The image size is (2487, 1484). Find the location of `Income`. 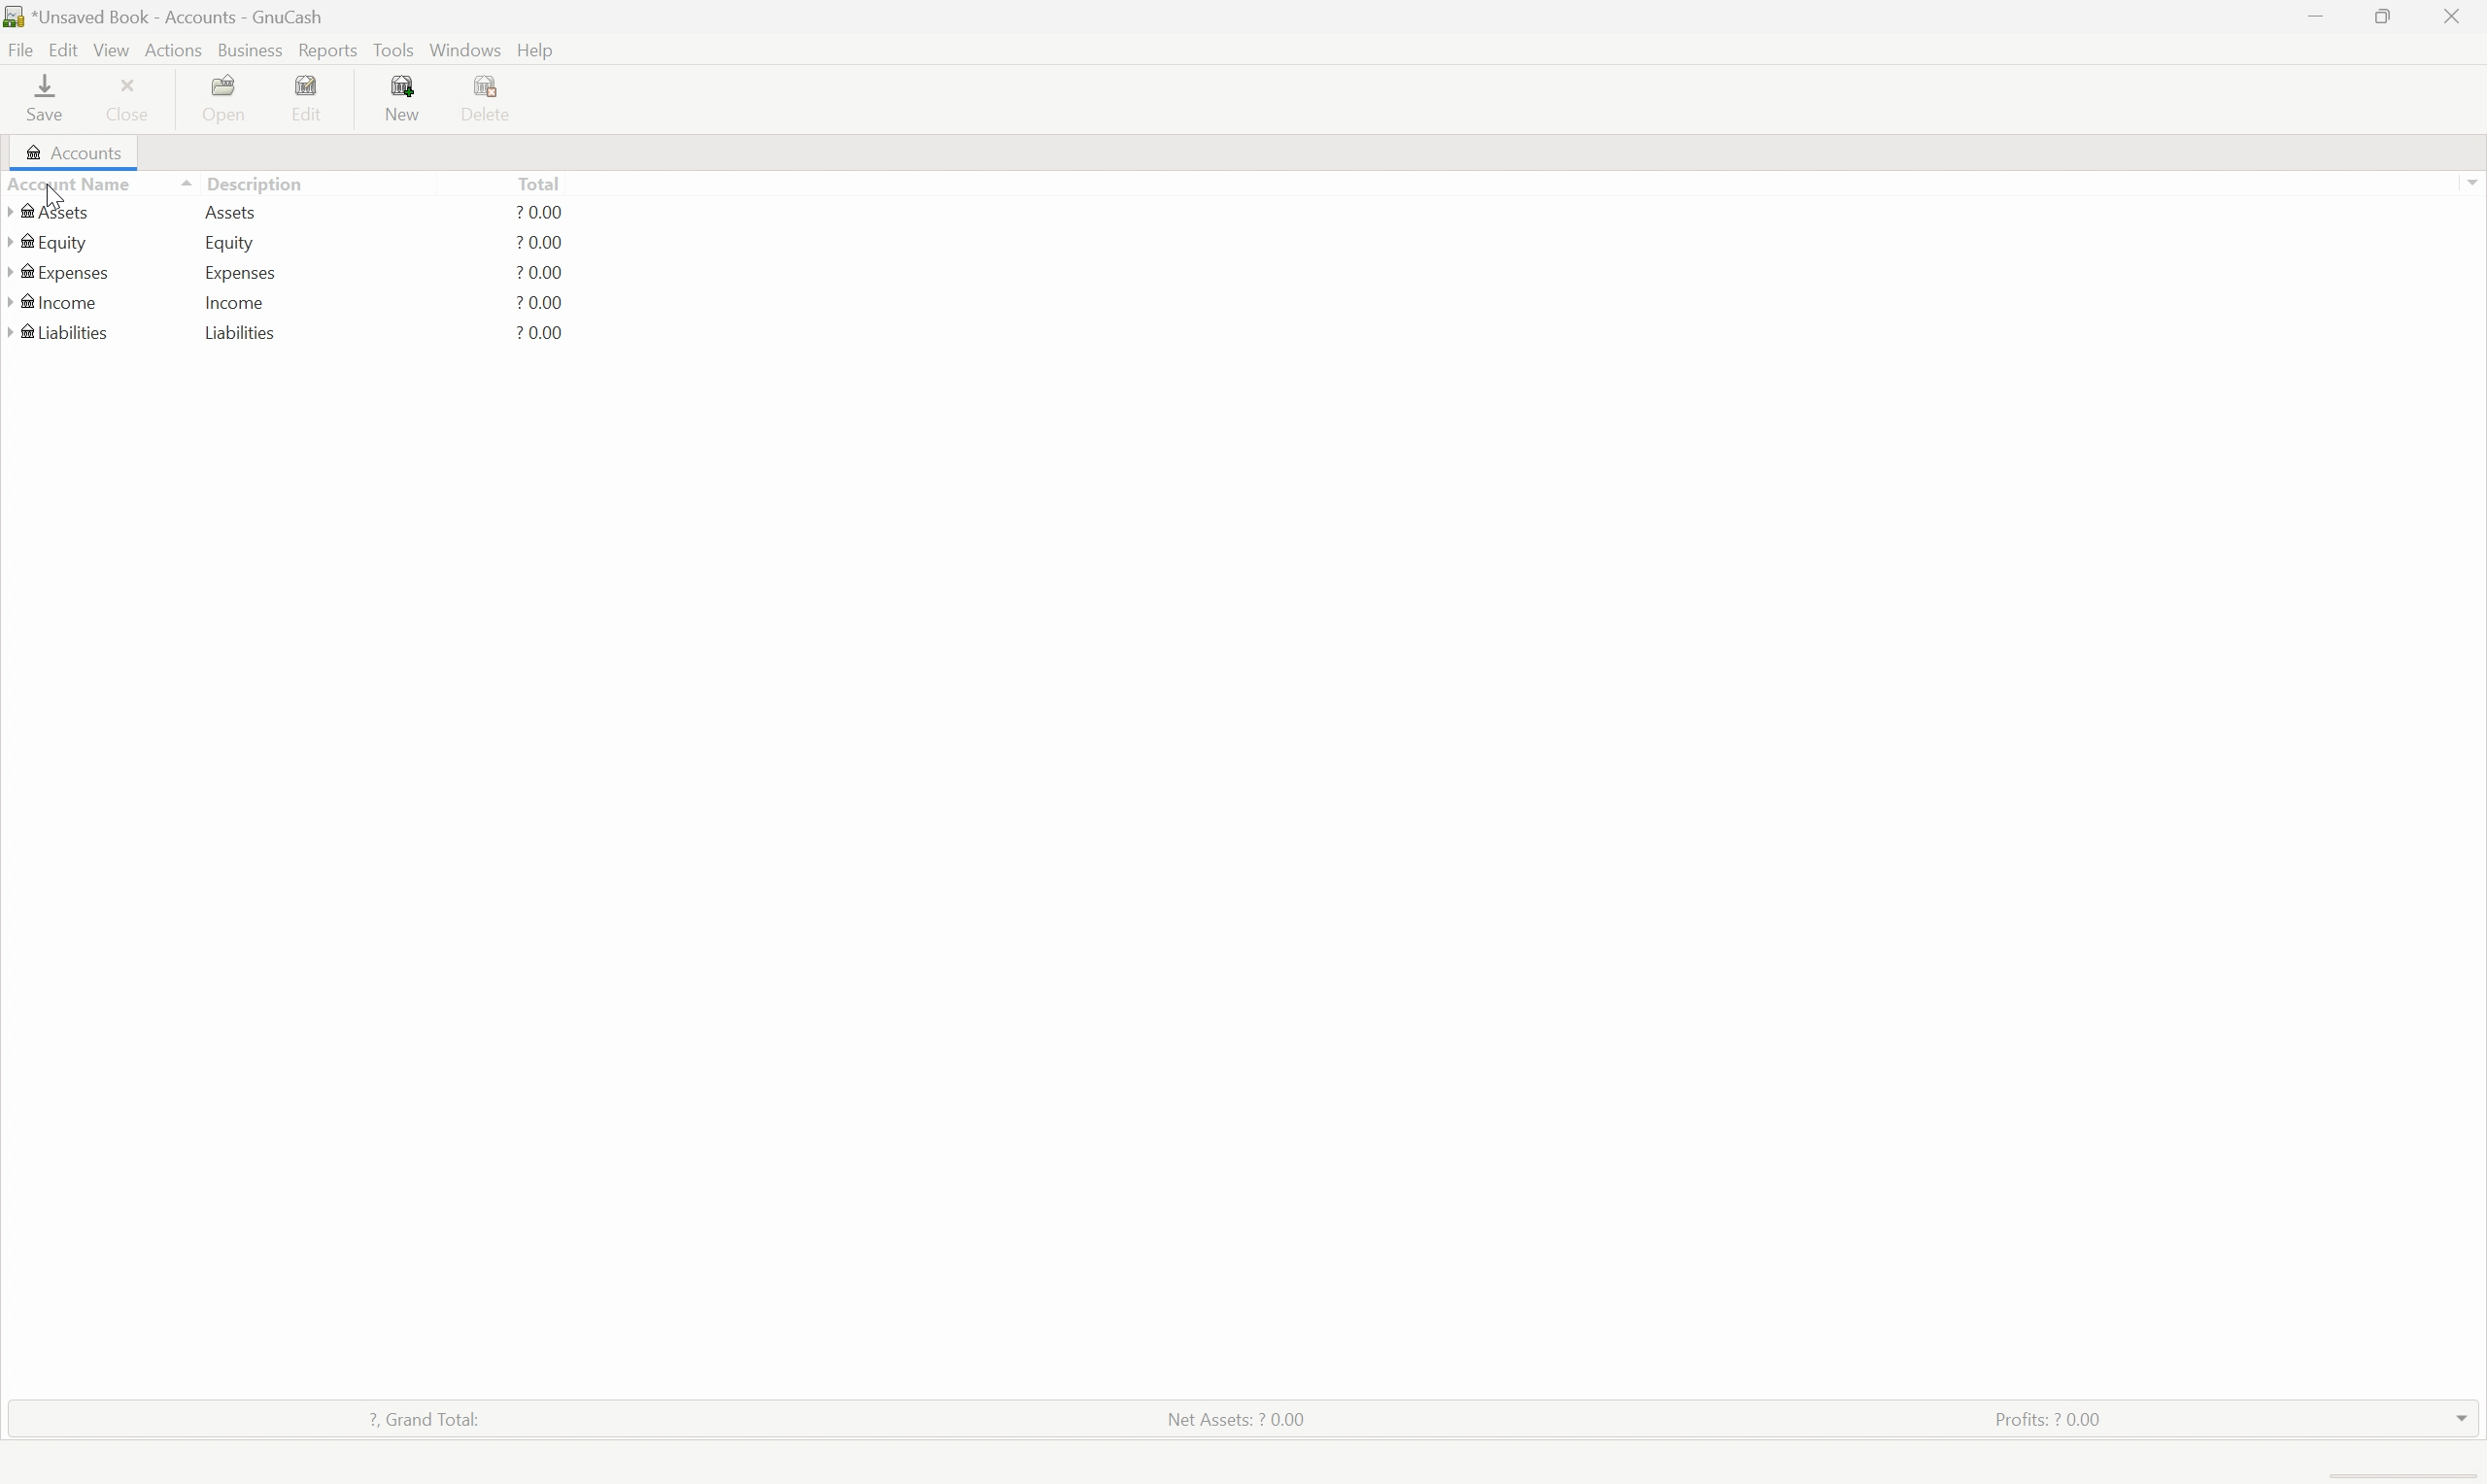

Income is located at coordinates (61, 301).